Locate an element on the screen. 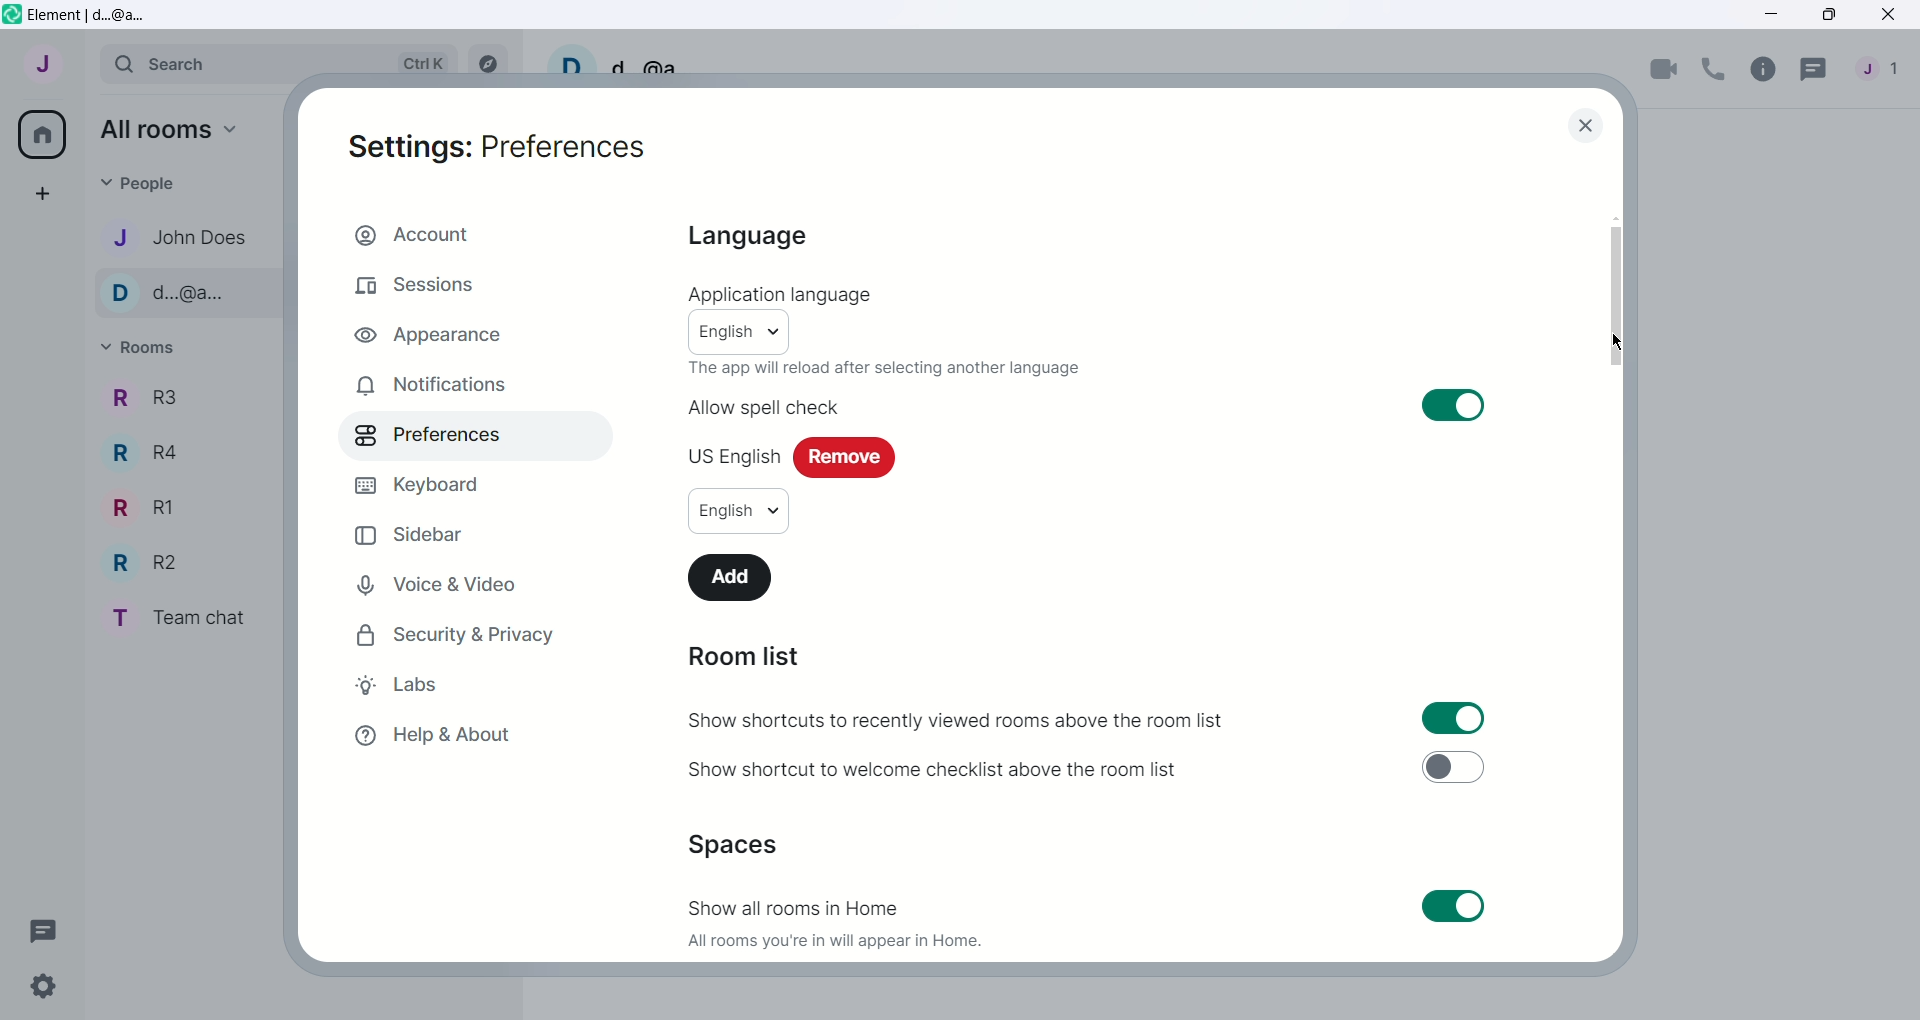 This screenshot has height=1020, width=1920. R4 - Room Name is located at coordinates (152, 455).